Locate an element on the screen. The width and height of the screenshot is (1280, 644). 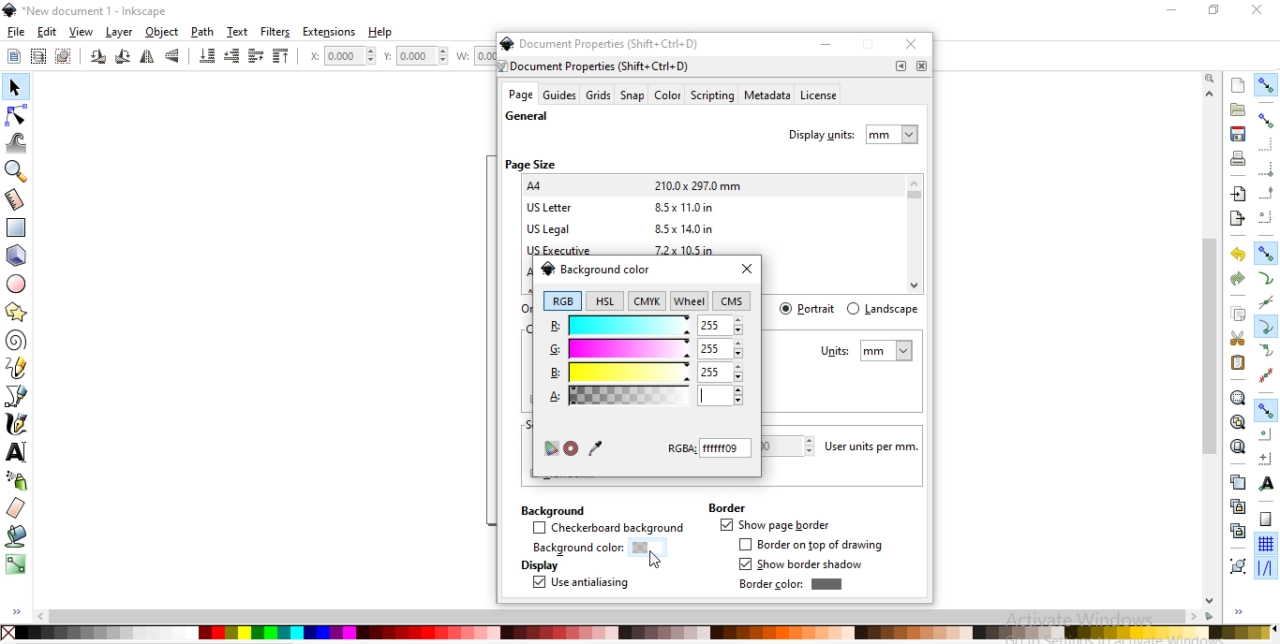
page size is located at coordinates (530, 164).